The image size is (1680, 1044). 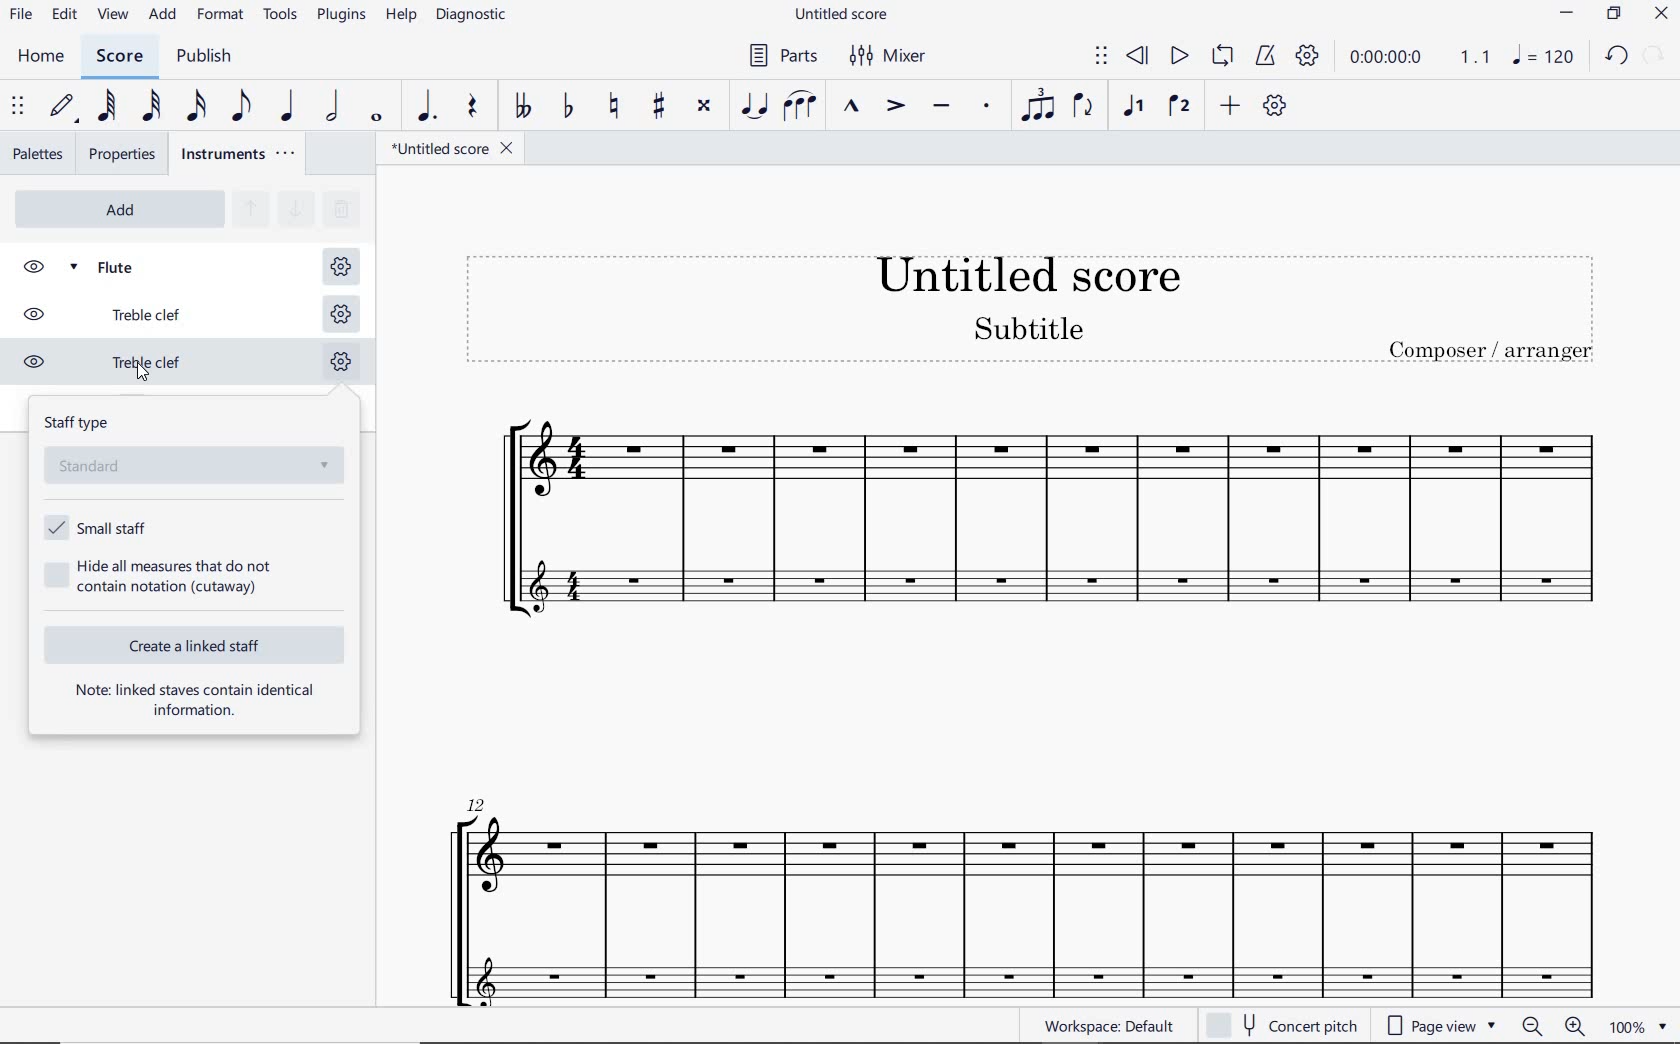 What do you see at coordinates (123, 314) in the screenshot?
I see `TREBLE CLEF` at bounding box center [123, 314].